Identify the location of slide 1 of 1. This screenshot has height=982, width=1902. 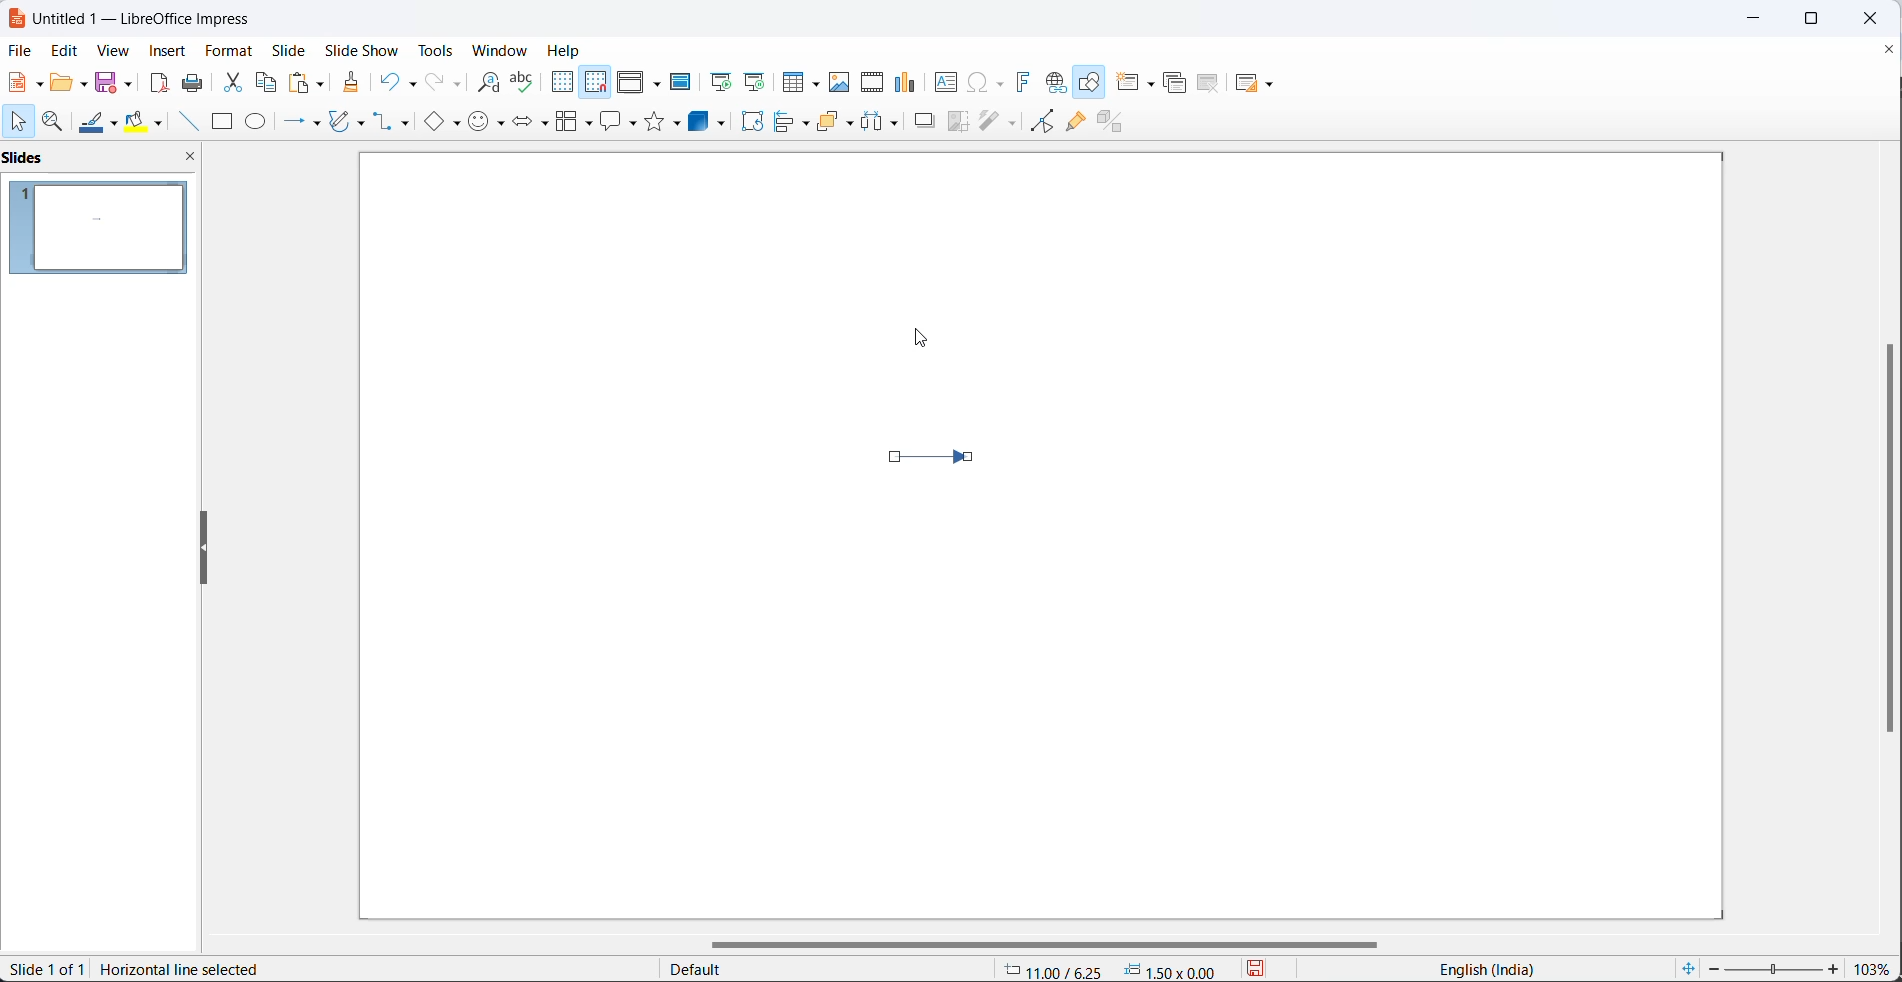
(46, 971).